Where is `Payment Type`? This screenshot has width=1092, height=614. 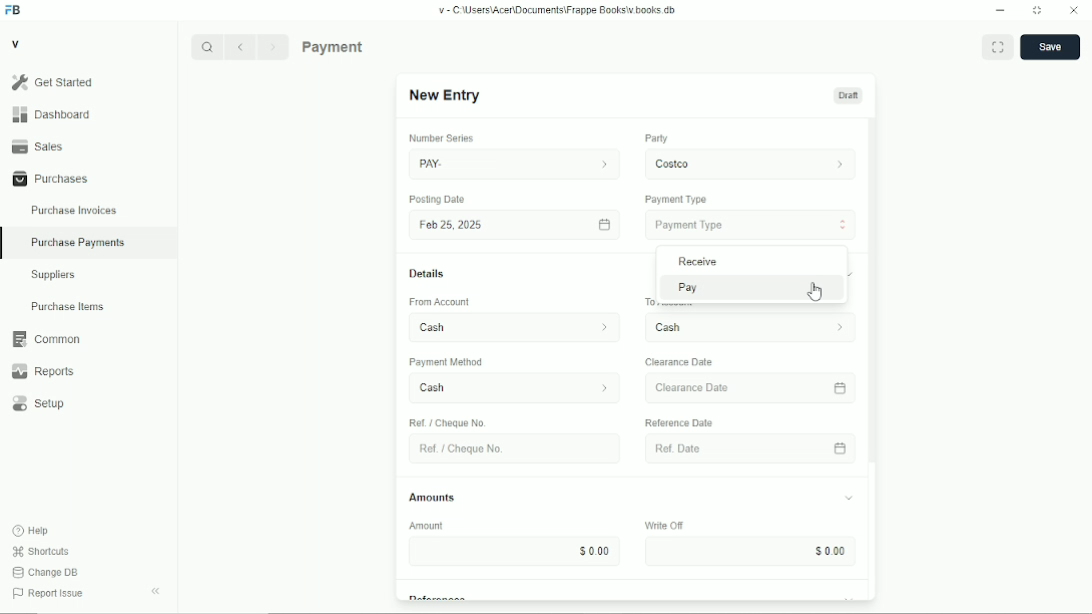 Payment Type is located at coordinates (750, 226).